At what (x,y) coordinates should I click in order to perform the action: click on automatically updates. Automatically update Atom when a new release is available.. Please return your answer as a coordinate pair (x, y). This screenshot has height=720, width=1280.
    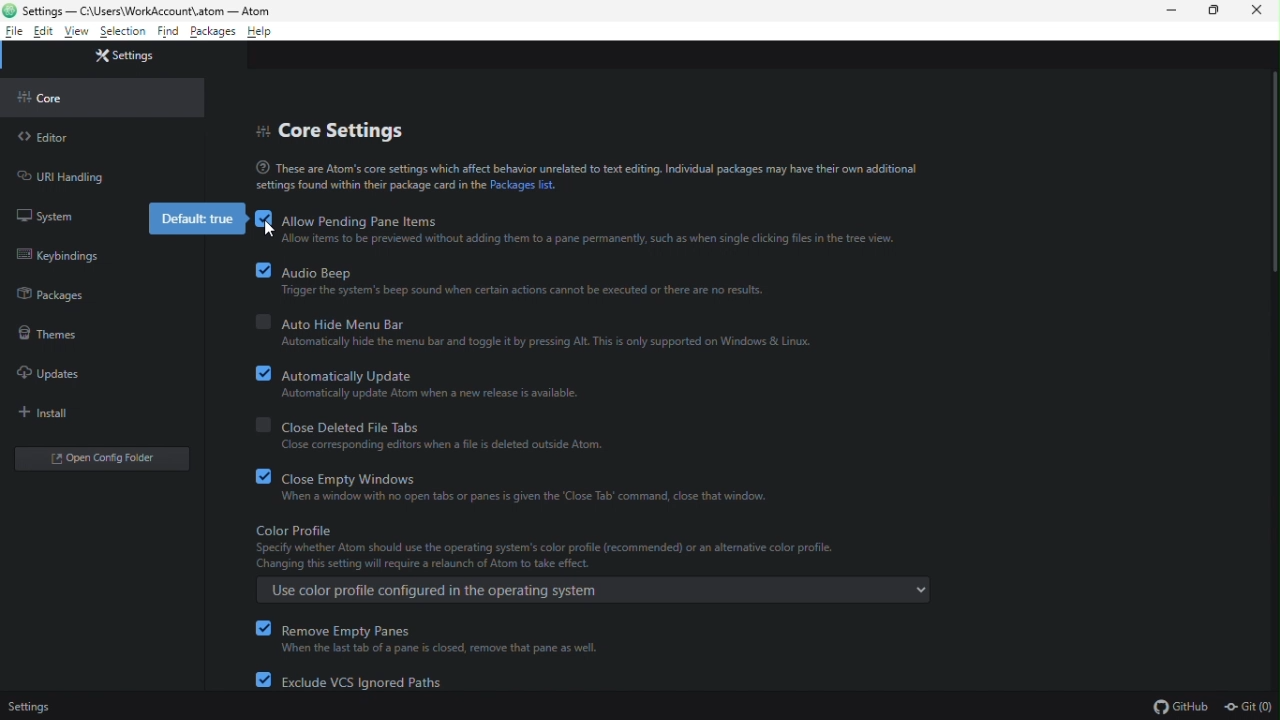
    Looking at the image, I should click on (418, 381).